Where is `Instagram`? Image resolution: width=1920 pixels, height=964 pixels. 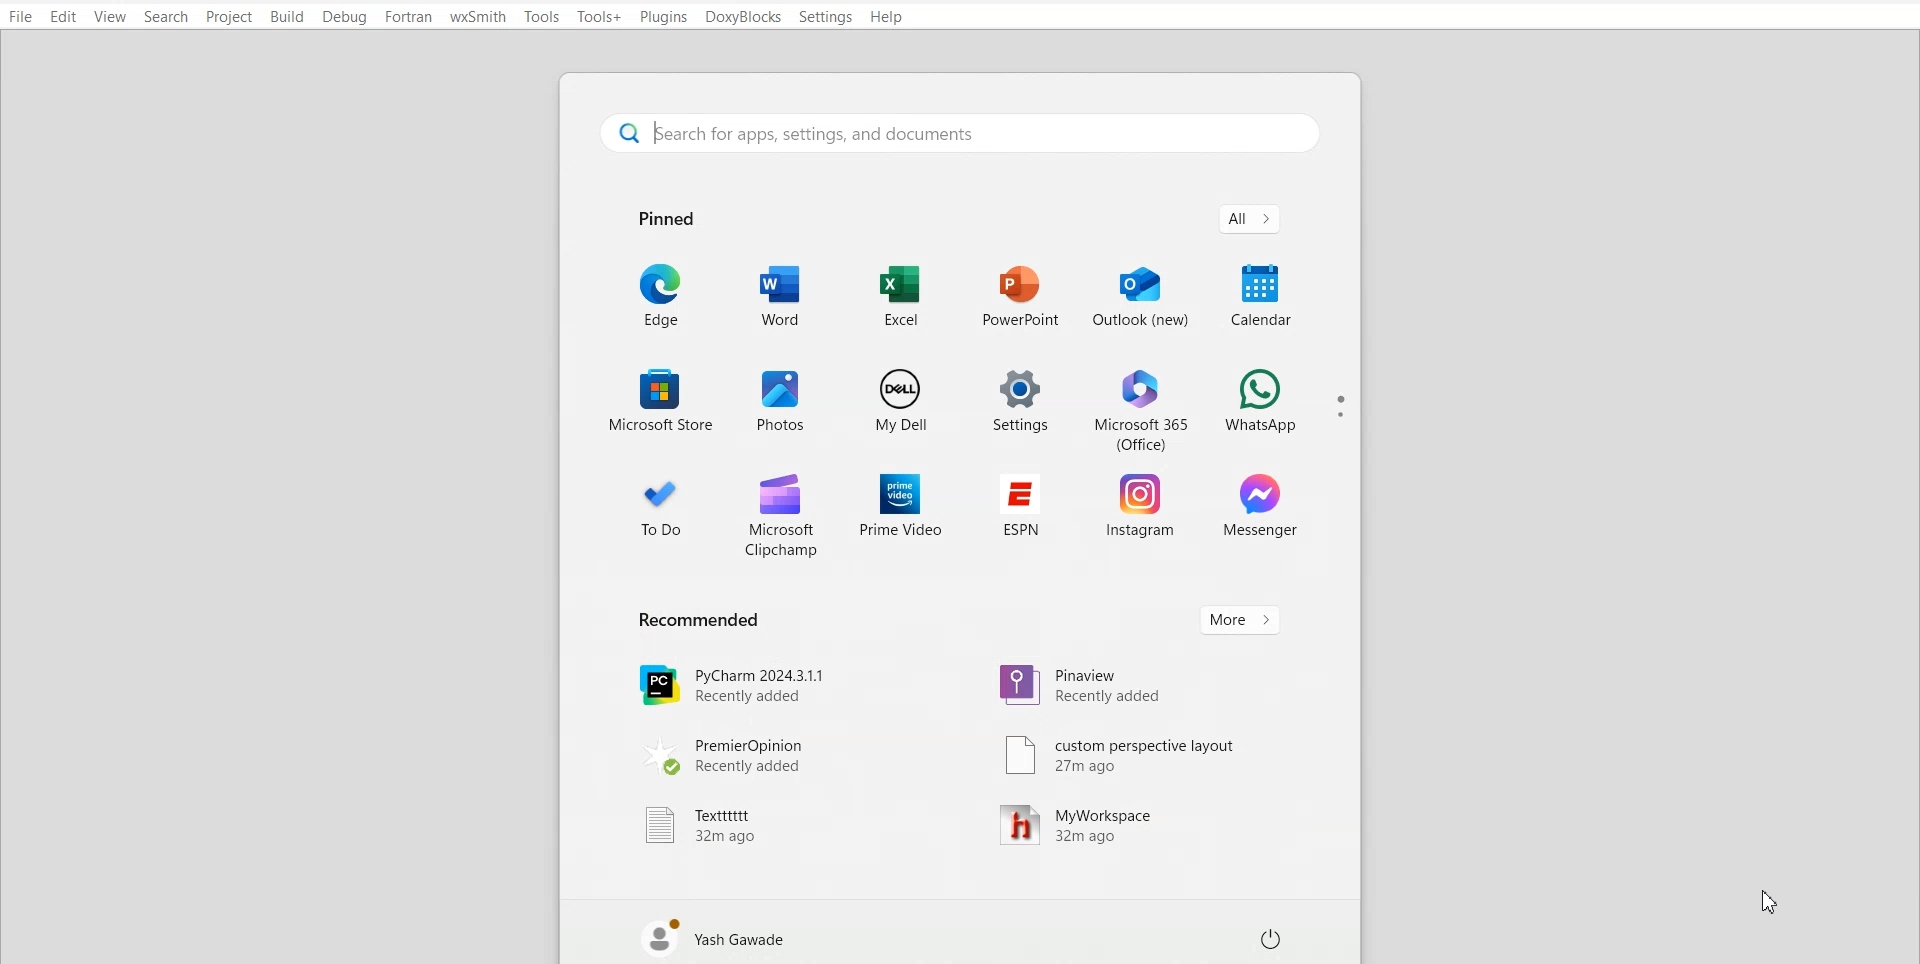
Instagram is located at coordinates (1141, 507).